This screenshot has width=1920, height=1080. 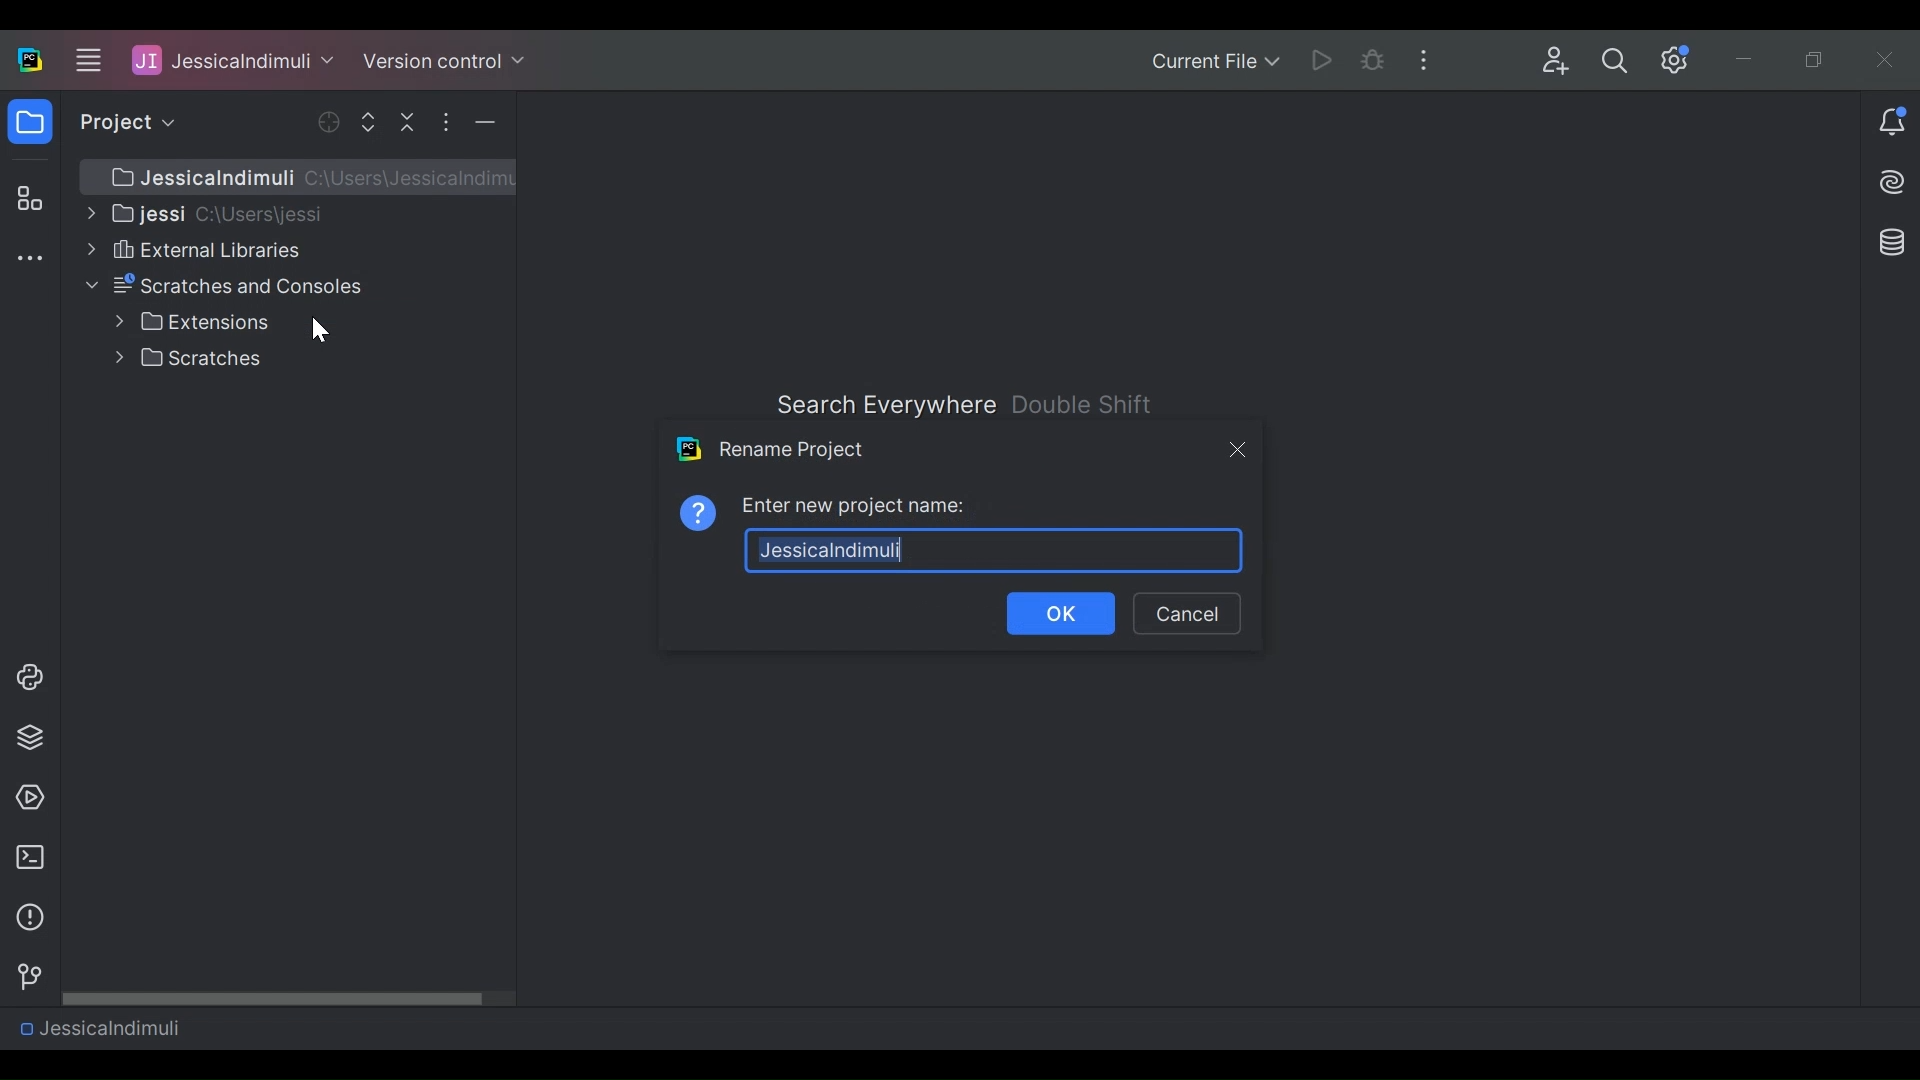 I want to click on python, so click(x=29, y=677).